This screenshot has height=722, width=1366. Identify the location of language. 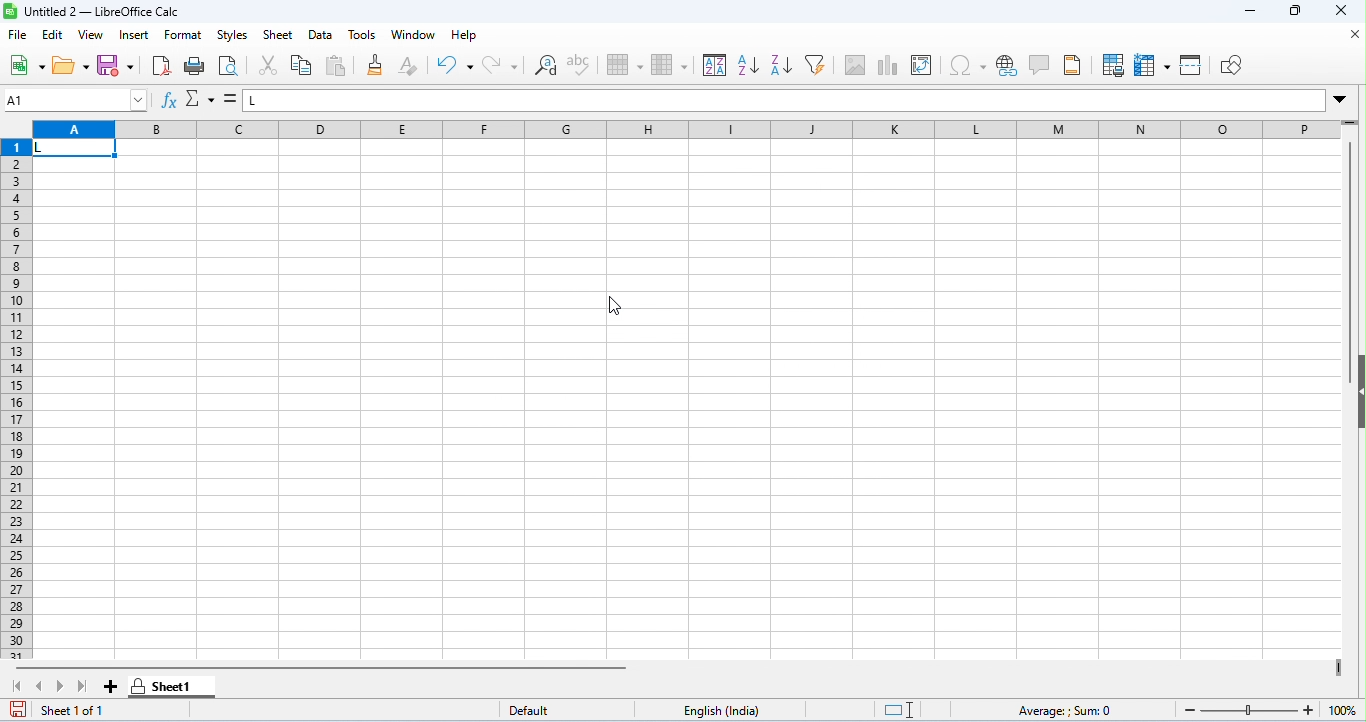
(728, 710).